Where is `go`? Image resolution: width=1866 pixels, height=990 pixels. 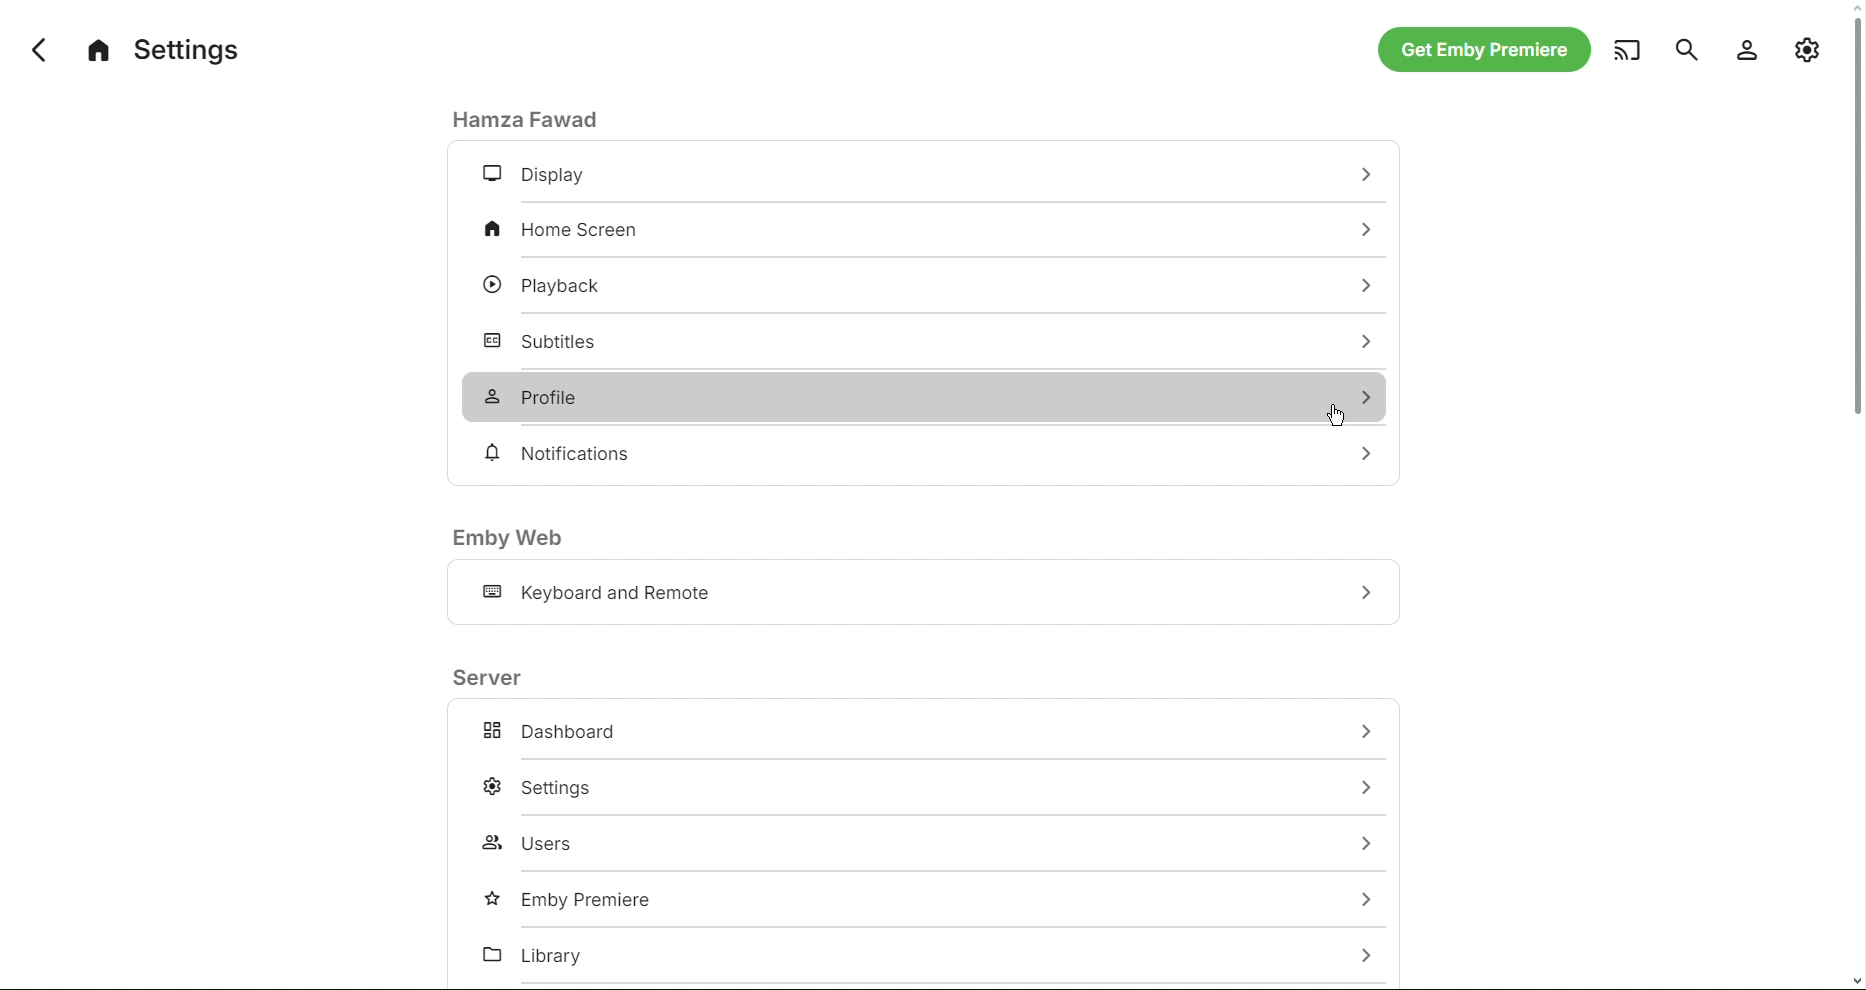 go is located at coordinates (1365, 592).